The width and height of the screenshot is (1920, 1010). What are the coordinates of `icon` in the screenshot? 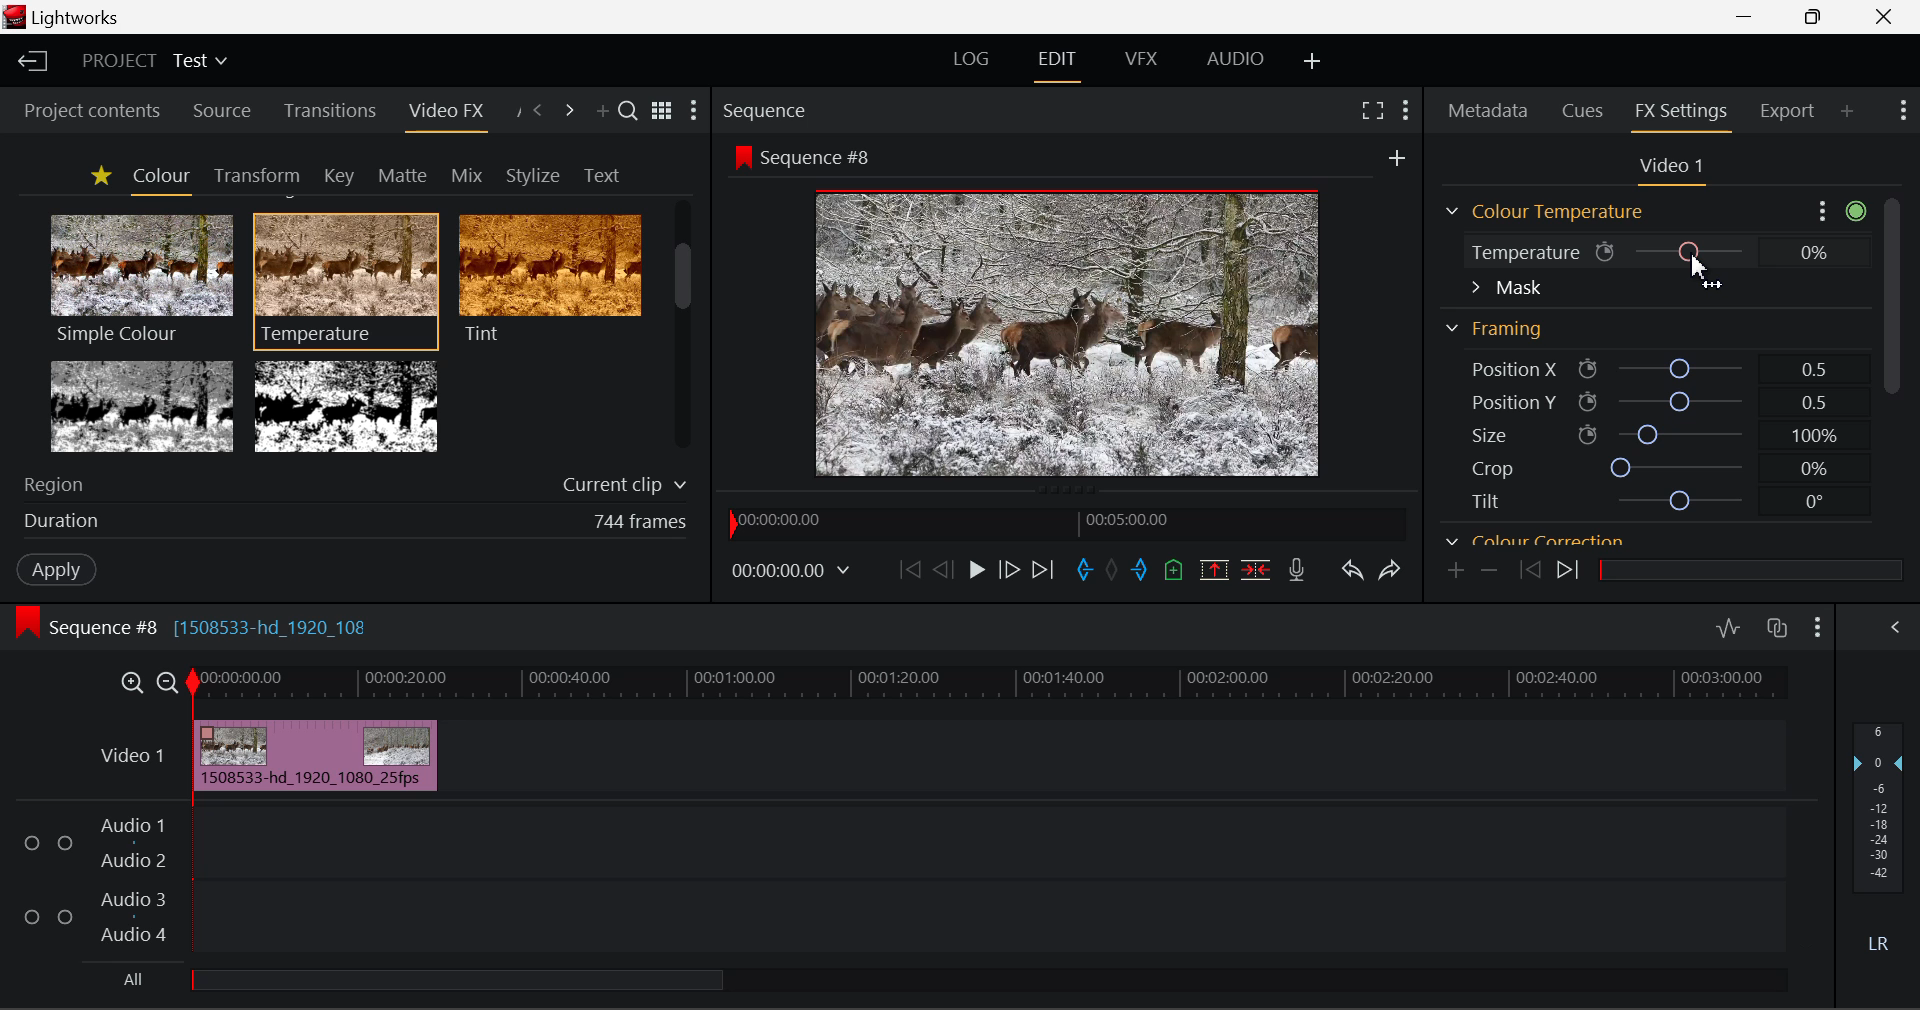 It's located at (1588, 401).